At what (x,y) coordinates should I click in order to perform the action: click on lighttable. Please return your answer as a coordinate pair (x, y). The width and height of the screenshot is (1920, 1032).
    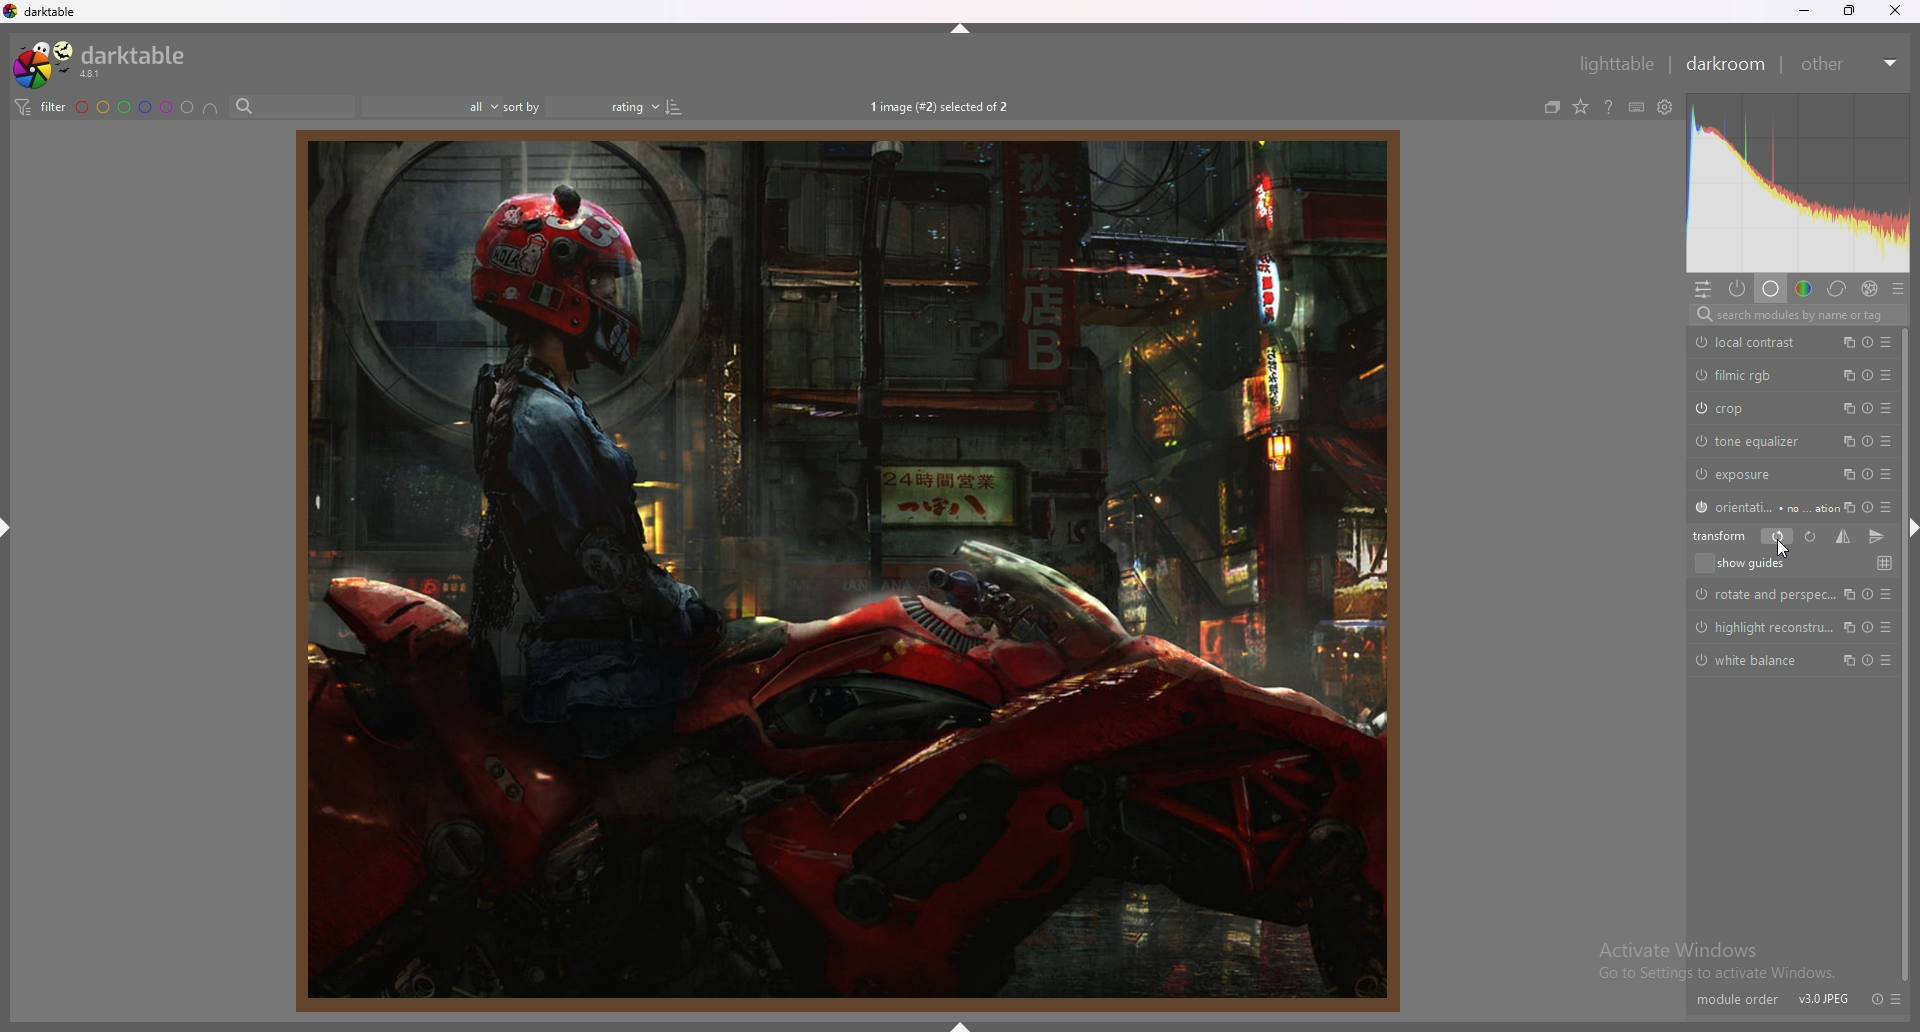
    Looking at the image, I should click on (1611, 62).